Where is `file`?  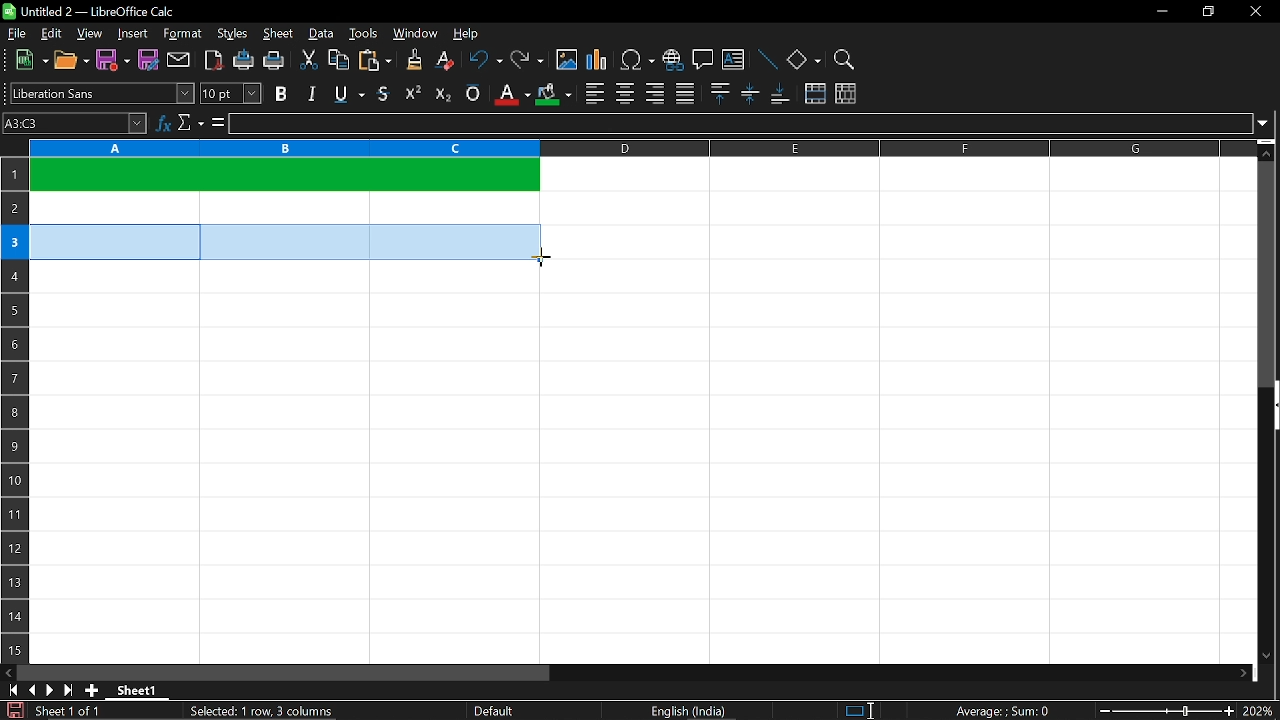 file is located at coordinates (17, 33).